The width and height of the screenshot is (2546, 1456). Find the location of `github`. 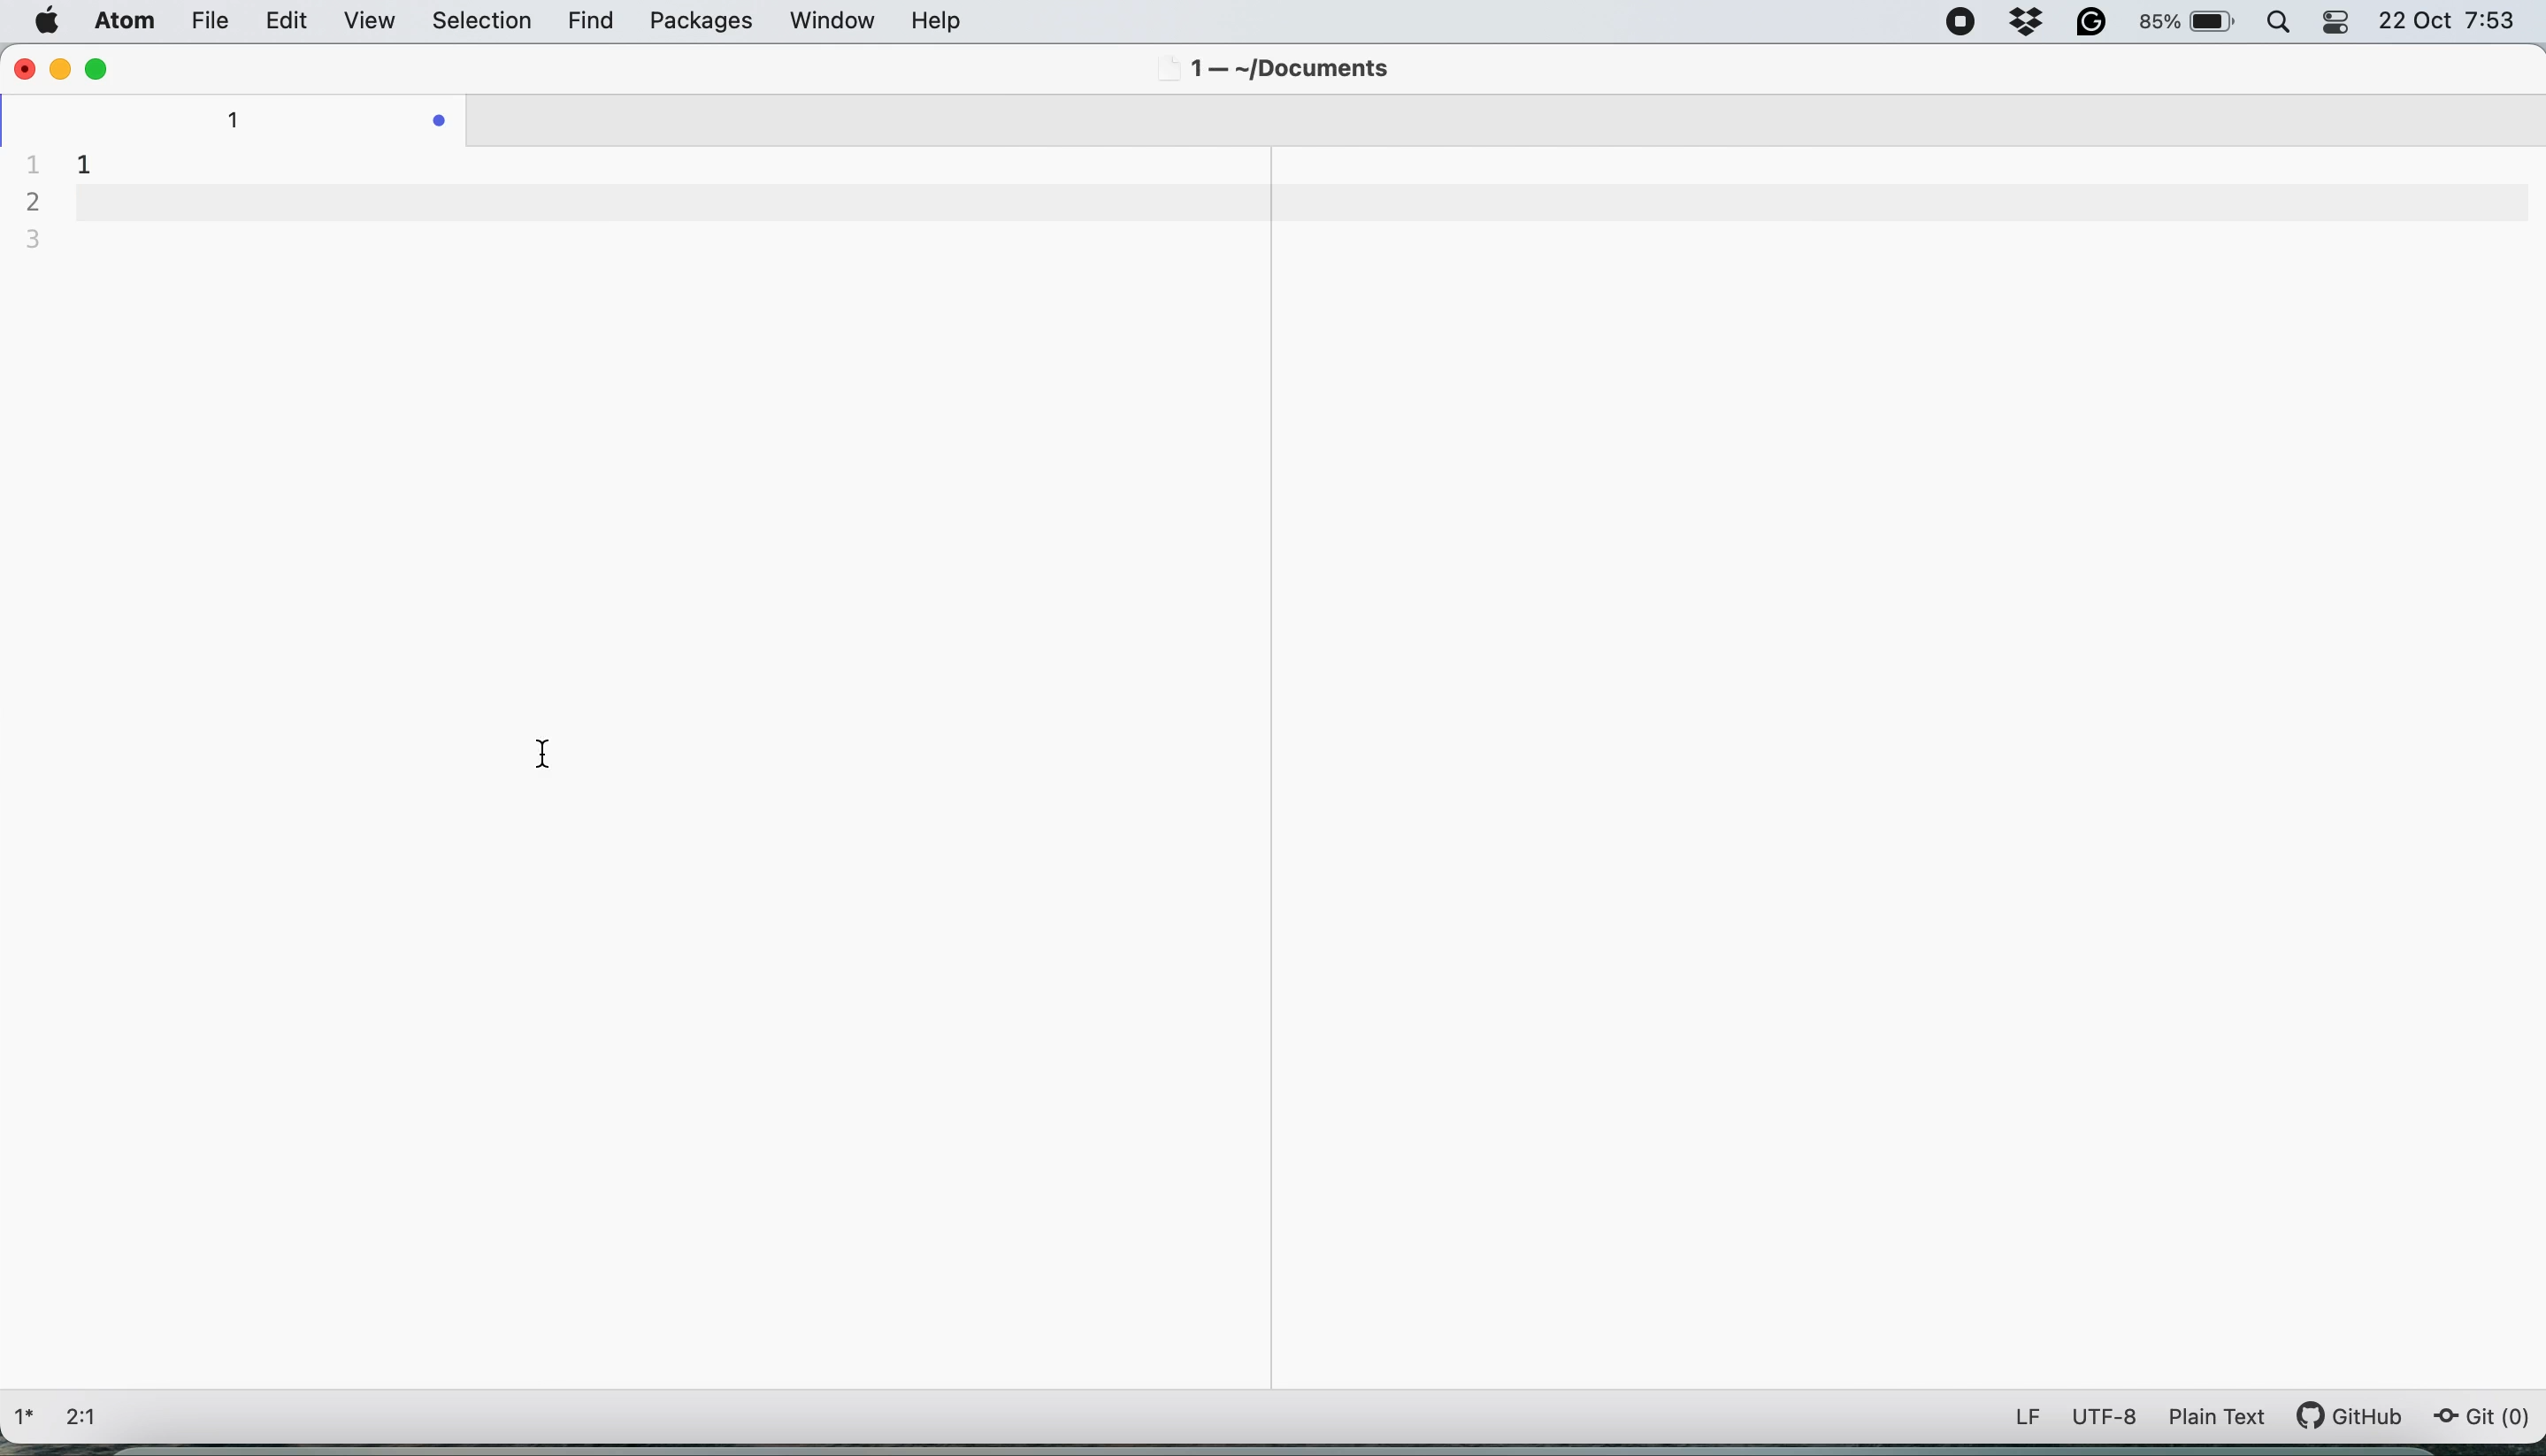

github is located at coordinates (2362, 1416).